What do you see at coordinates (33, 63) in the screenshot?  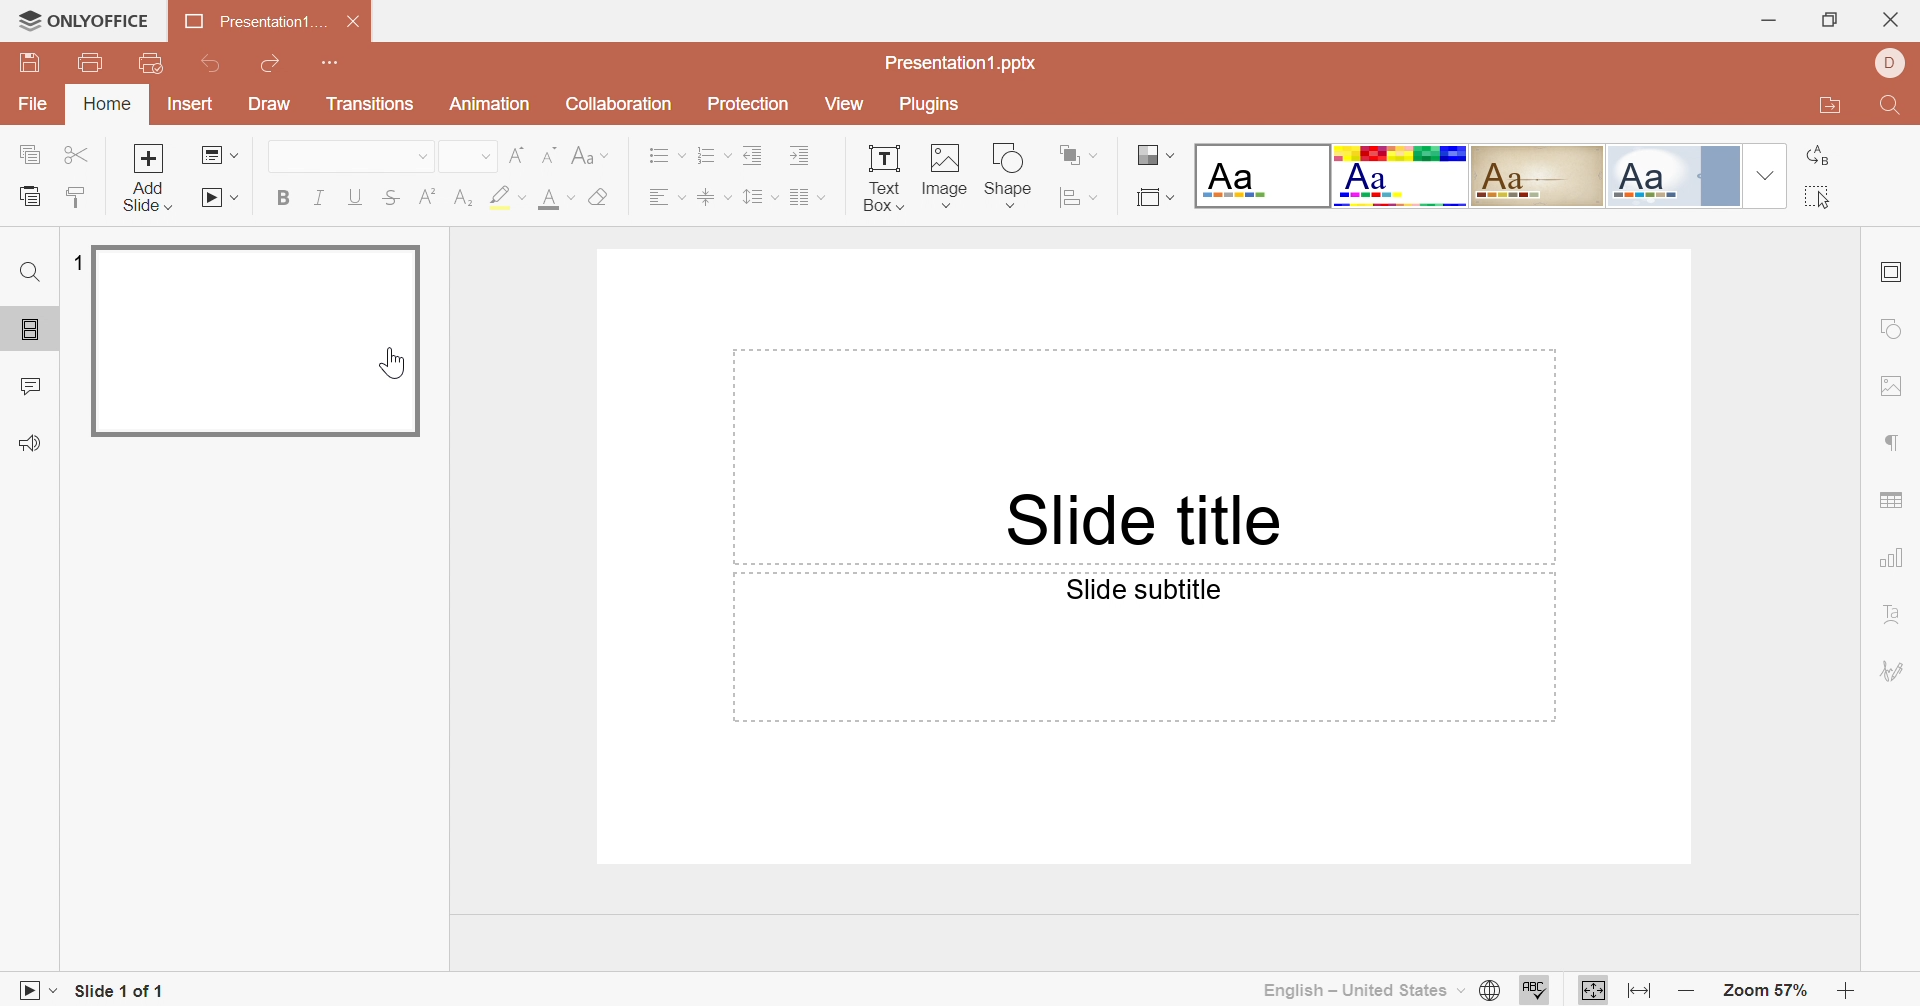 I see `Save` at bounding box center [33, 63].